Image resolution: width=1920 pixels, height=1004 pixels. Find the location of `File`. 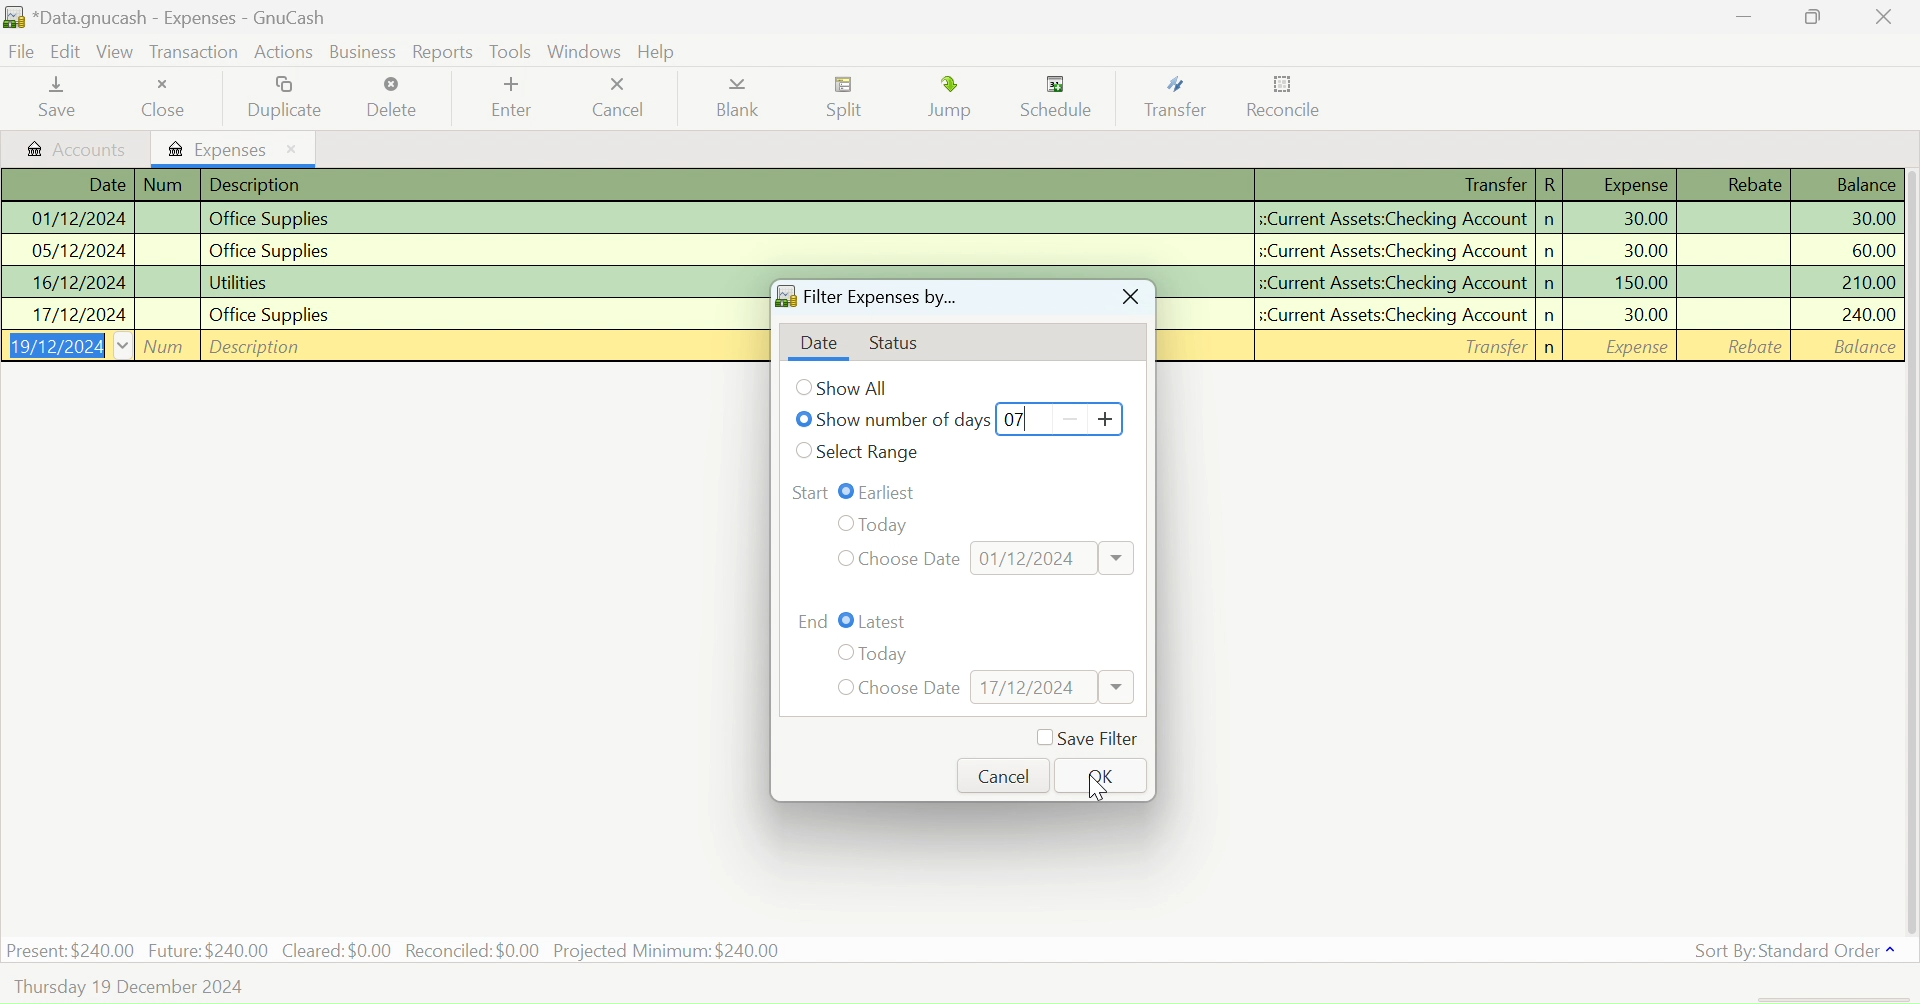

File is located at coordinates (20, 54).